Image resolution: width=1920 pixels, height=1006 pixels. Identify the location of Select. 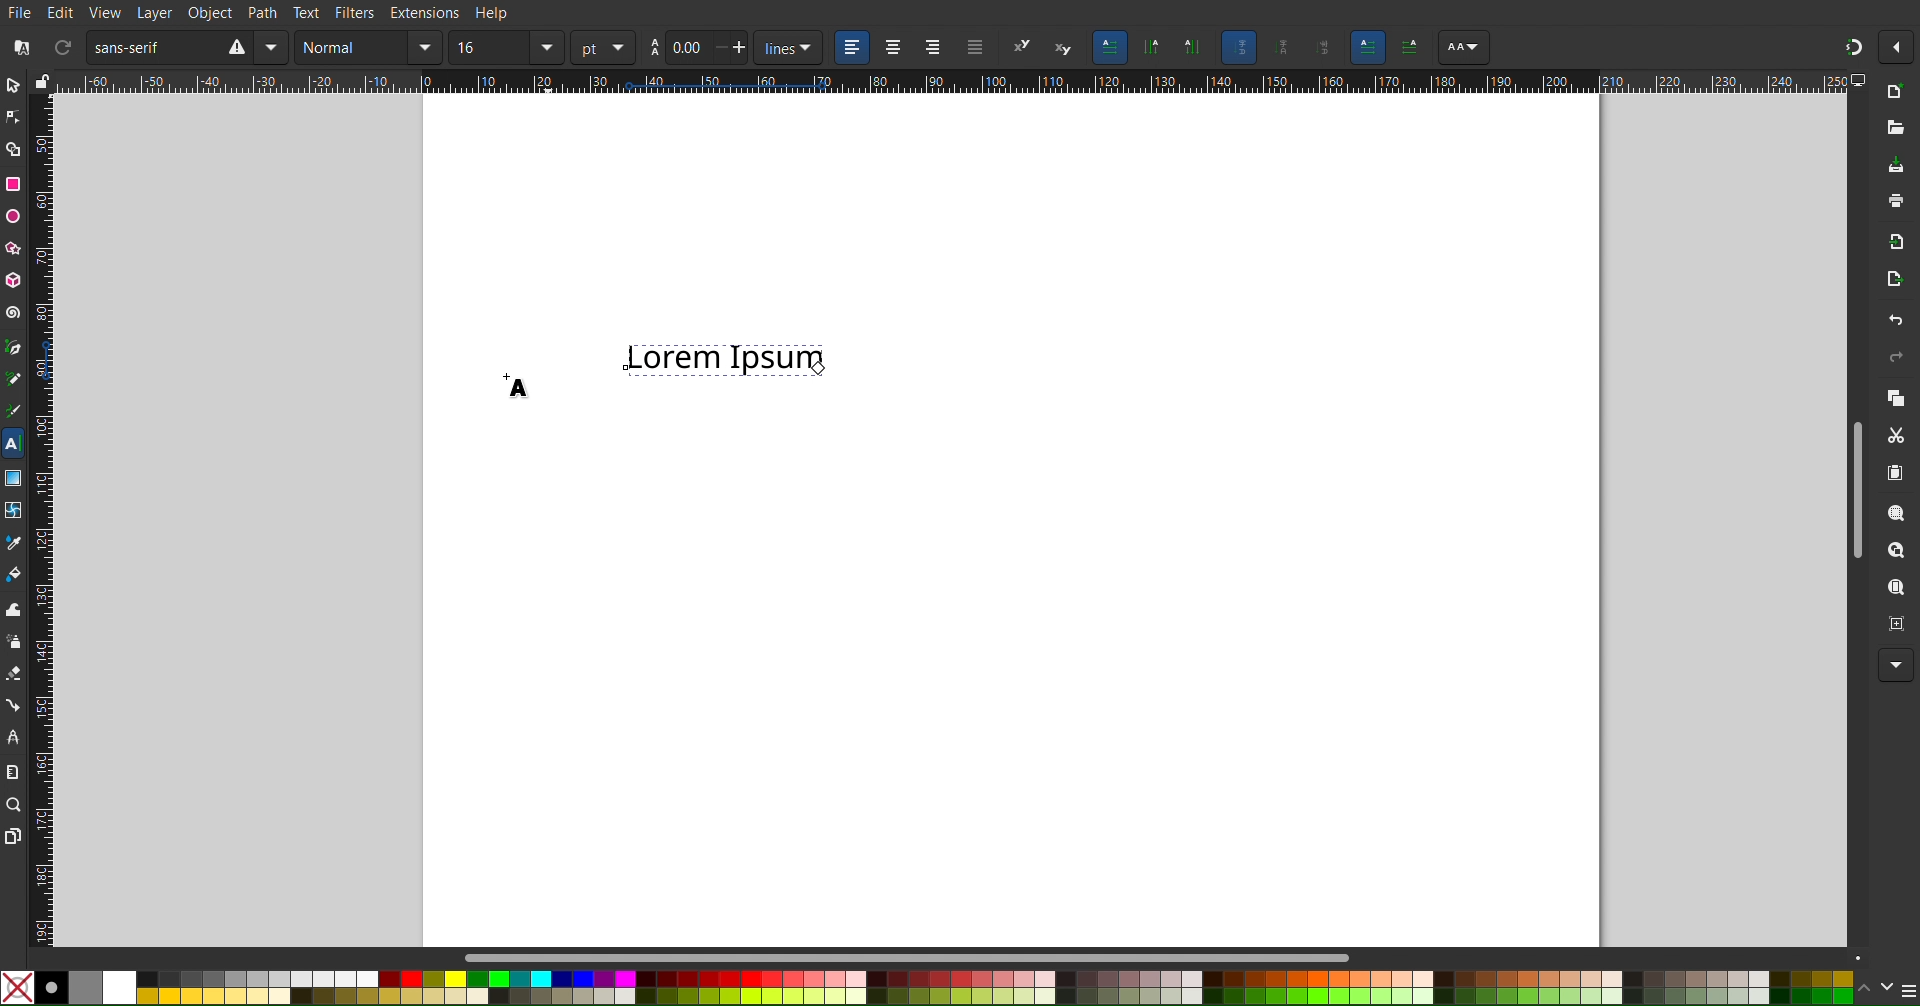
(14, 85).